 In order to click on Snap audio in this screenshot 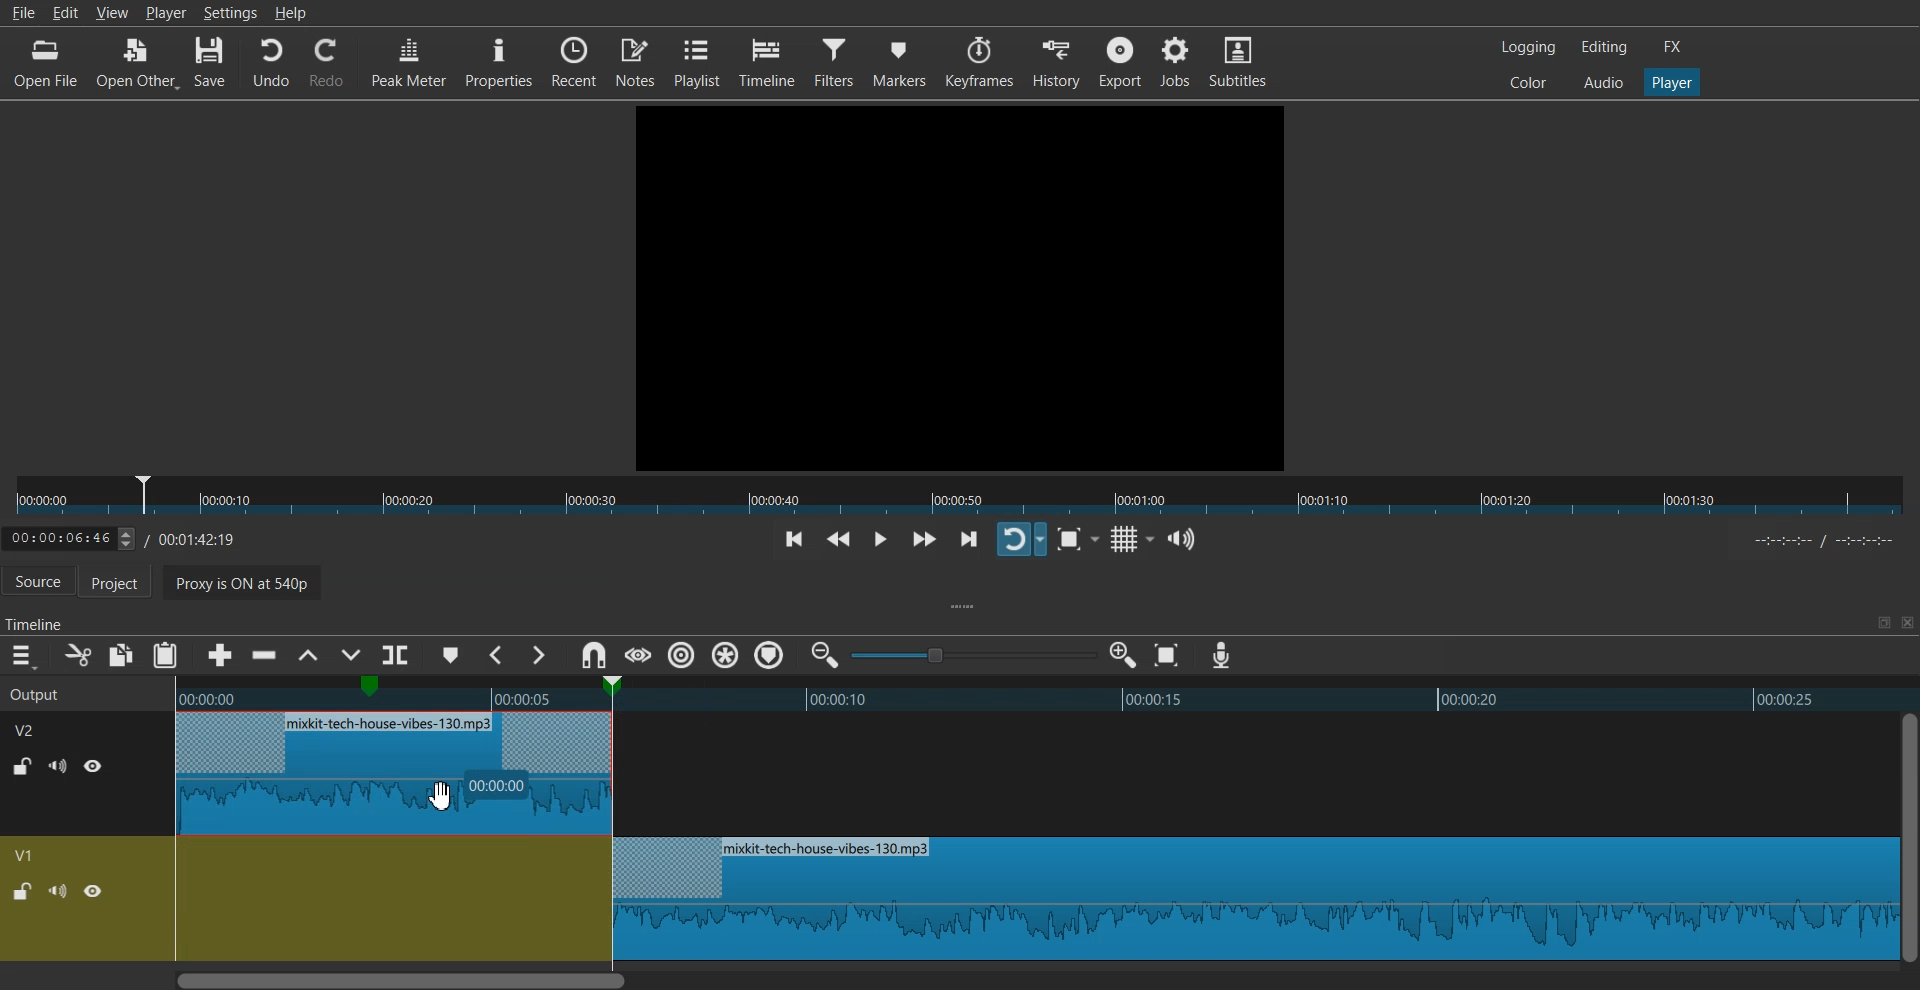, I will do `click(391, 775)`.